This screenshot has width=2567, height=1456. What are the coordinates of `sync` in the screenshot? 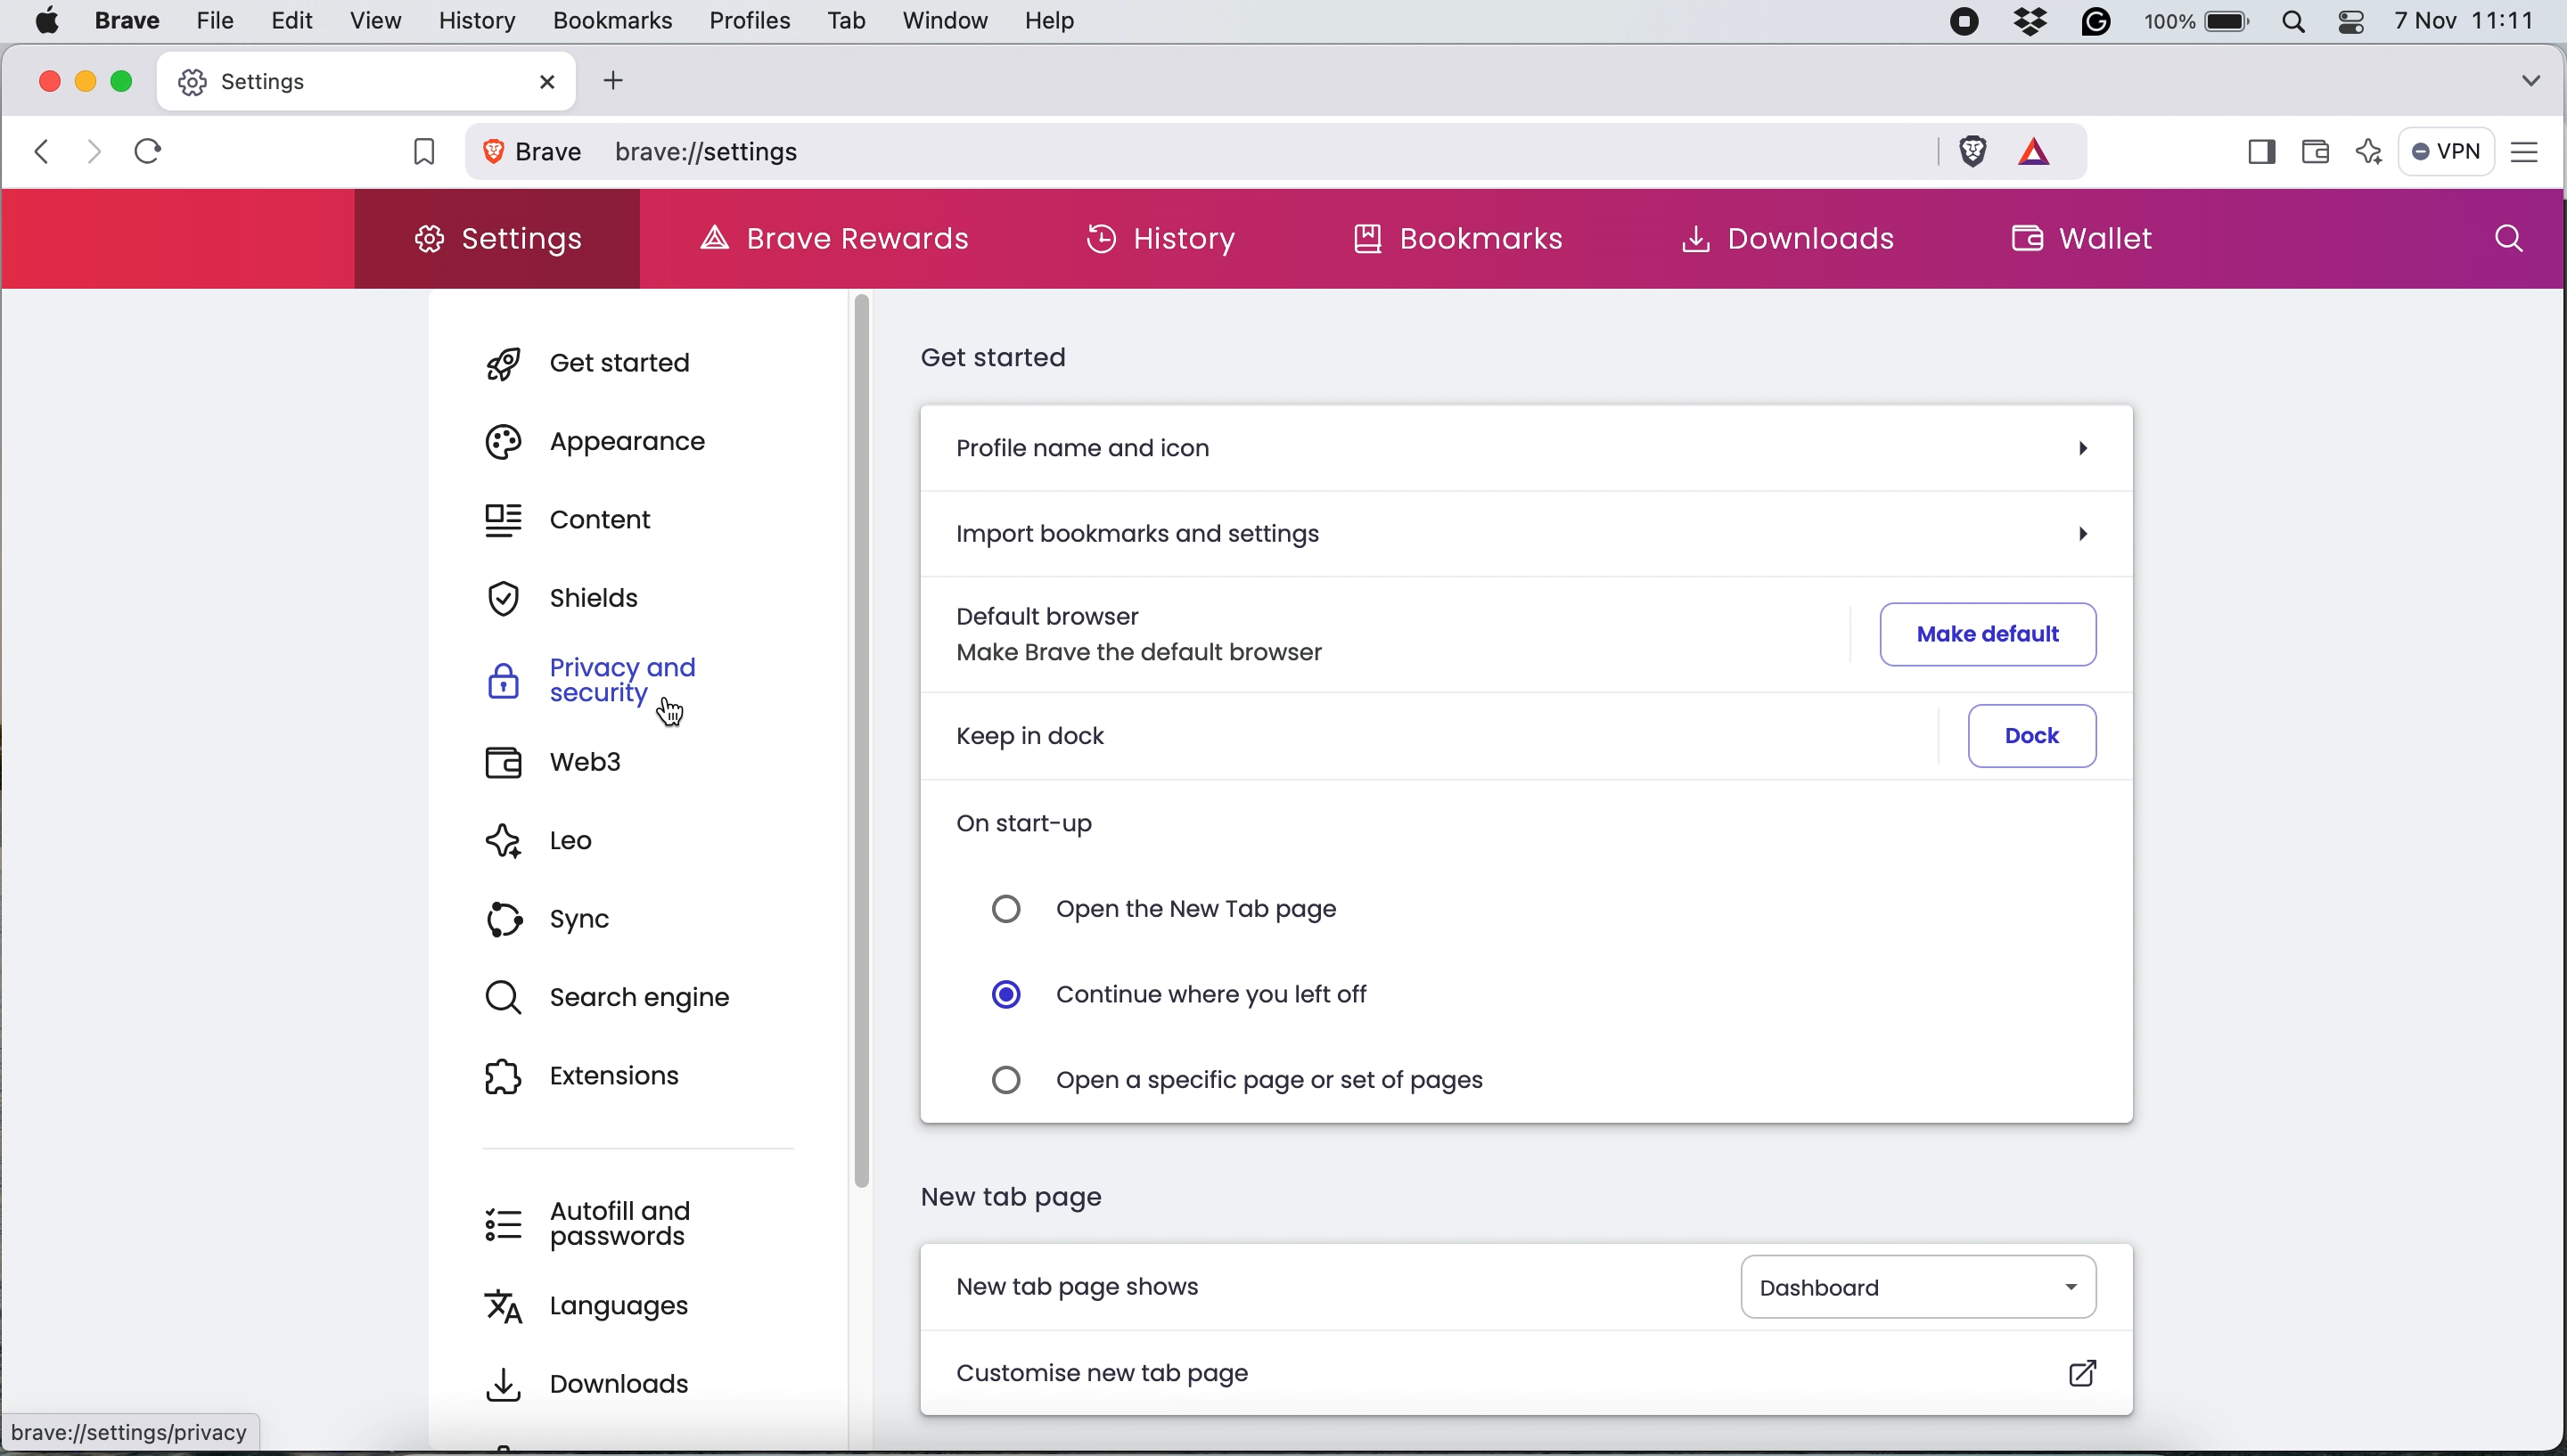 It's located at (547, 920).